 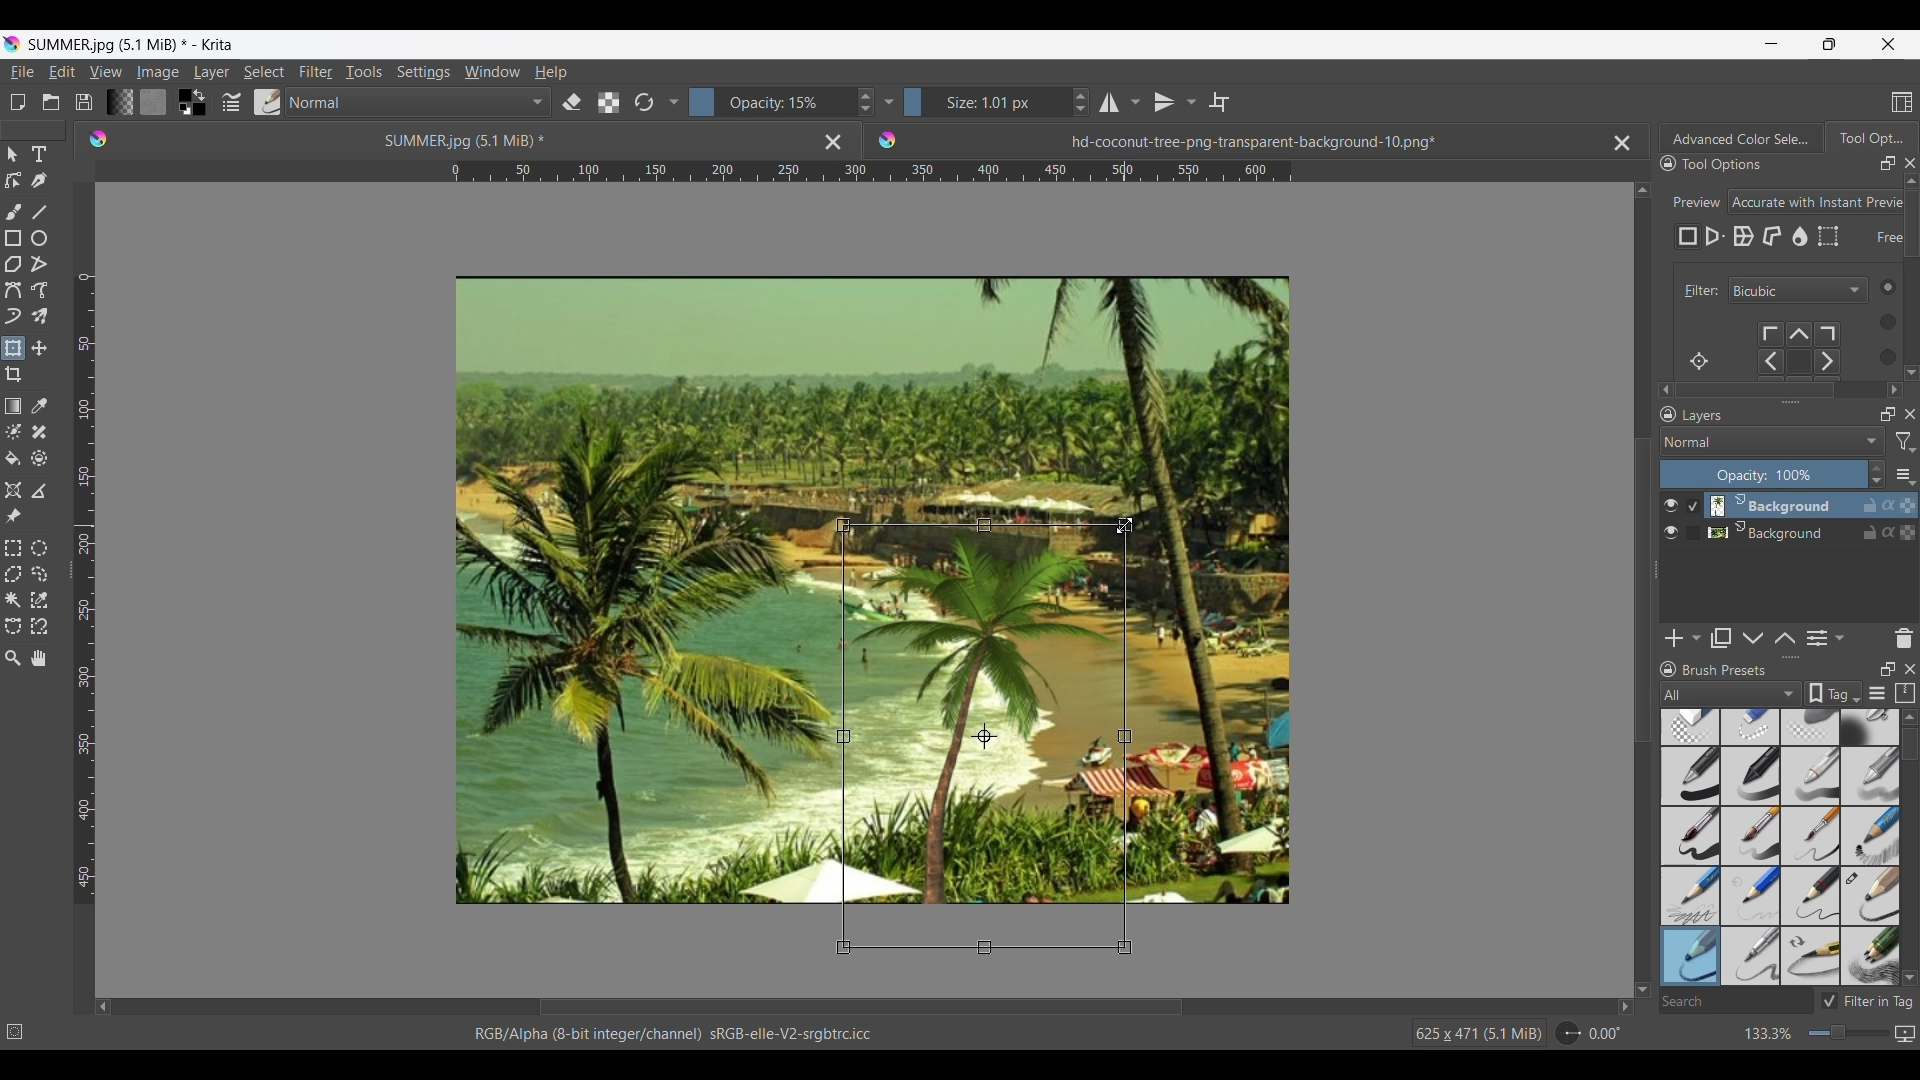 What do you see at coordinates (1697, 291) in the screenshot?
I see `Filter` at bounding box center [1697, 291].